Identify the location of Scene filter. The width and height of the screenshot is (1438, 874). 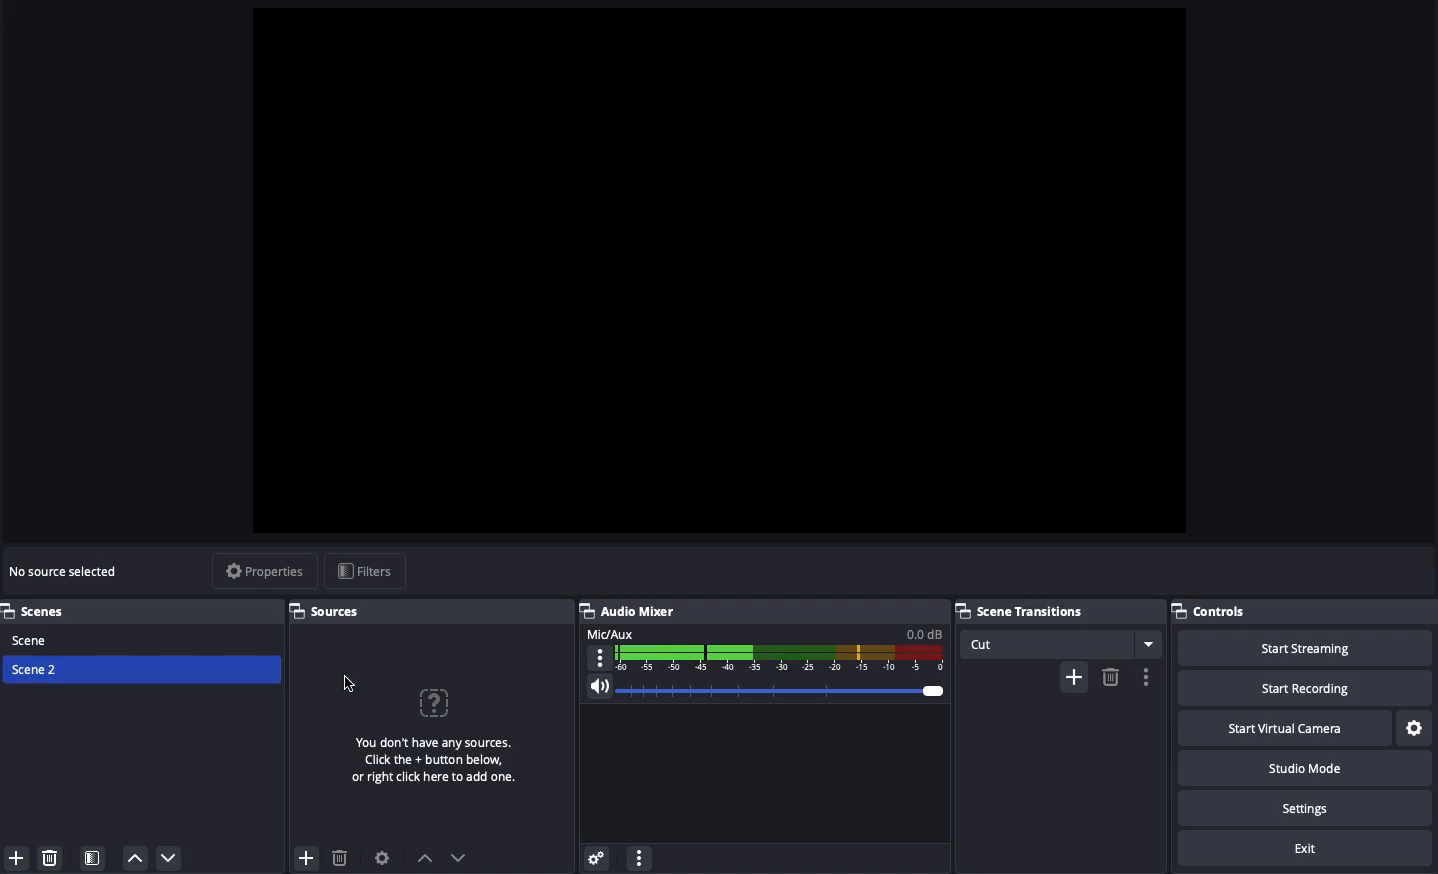
(93, 857).